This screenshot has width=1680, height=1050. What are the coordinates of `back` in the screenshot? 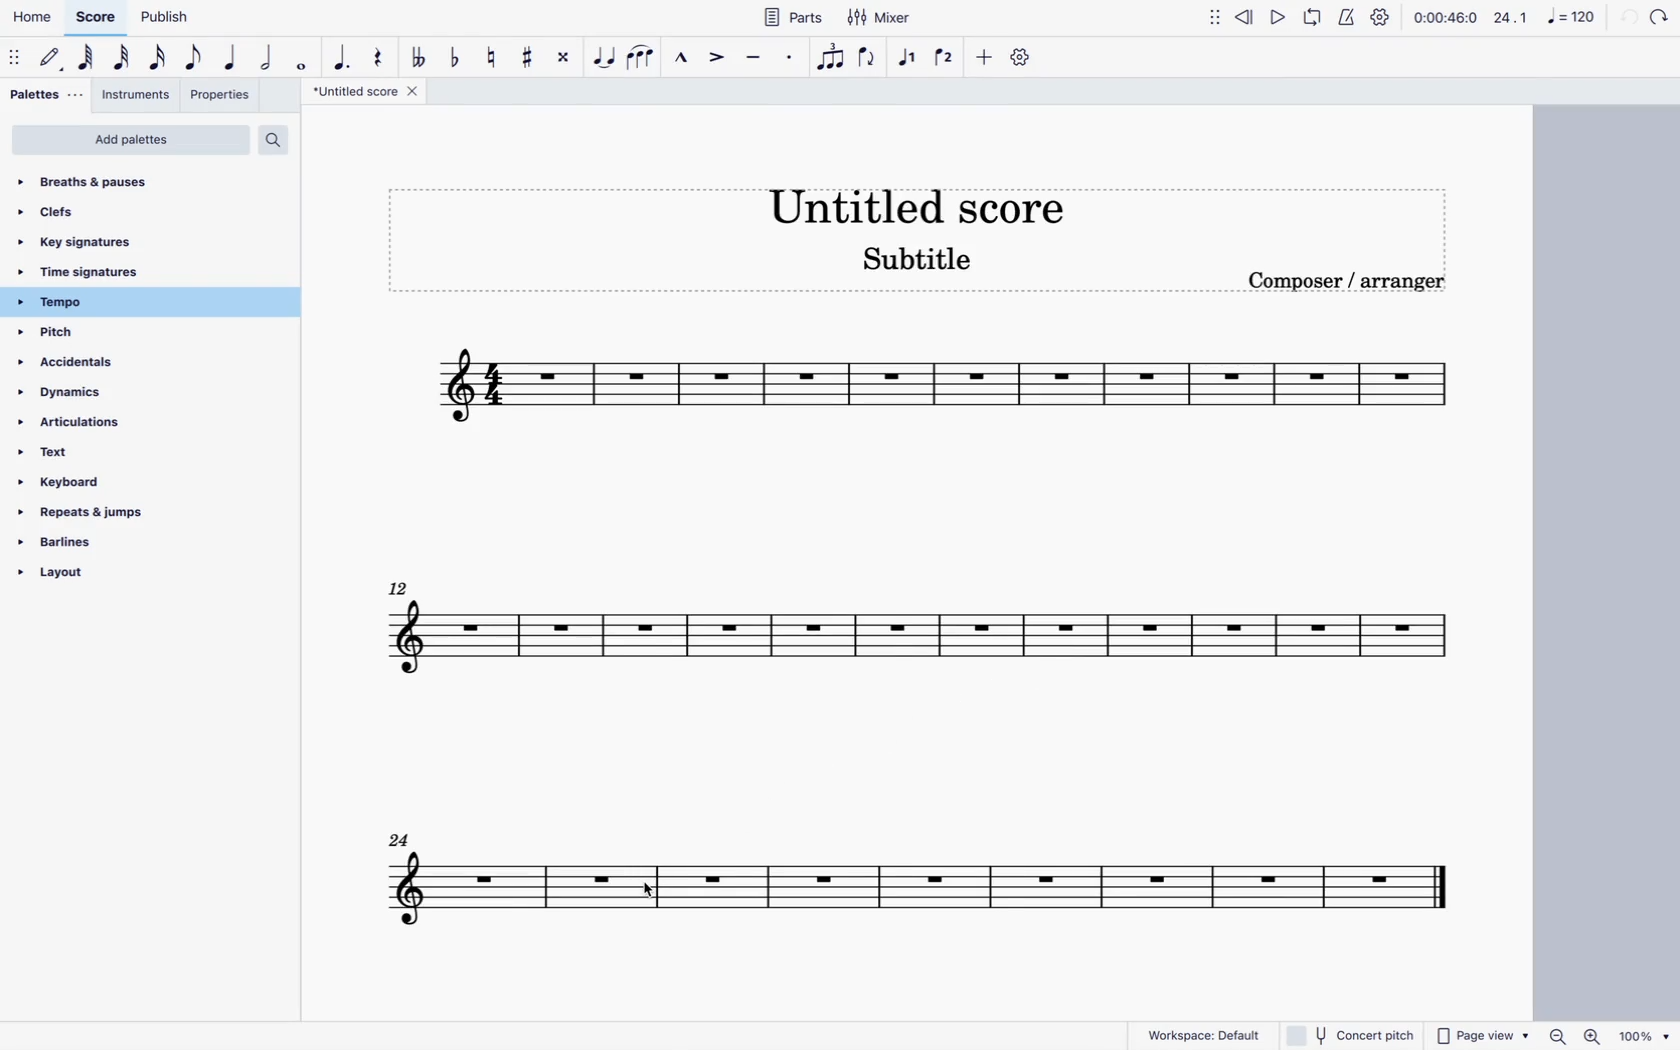 It's located at (1626, 17).